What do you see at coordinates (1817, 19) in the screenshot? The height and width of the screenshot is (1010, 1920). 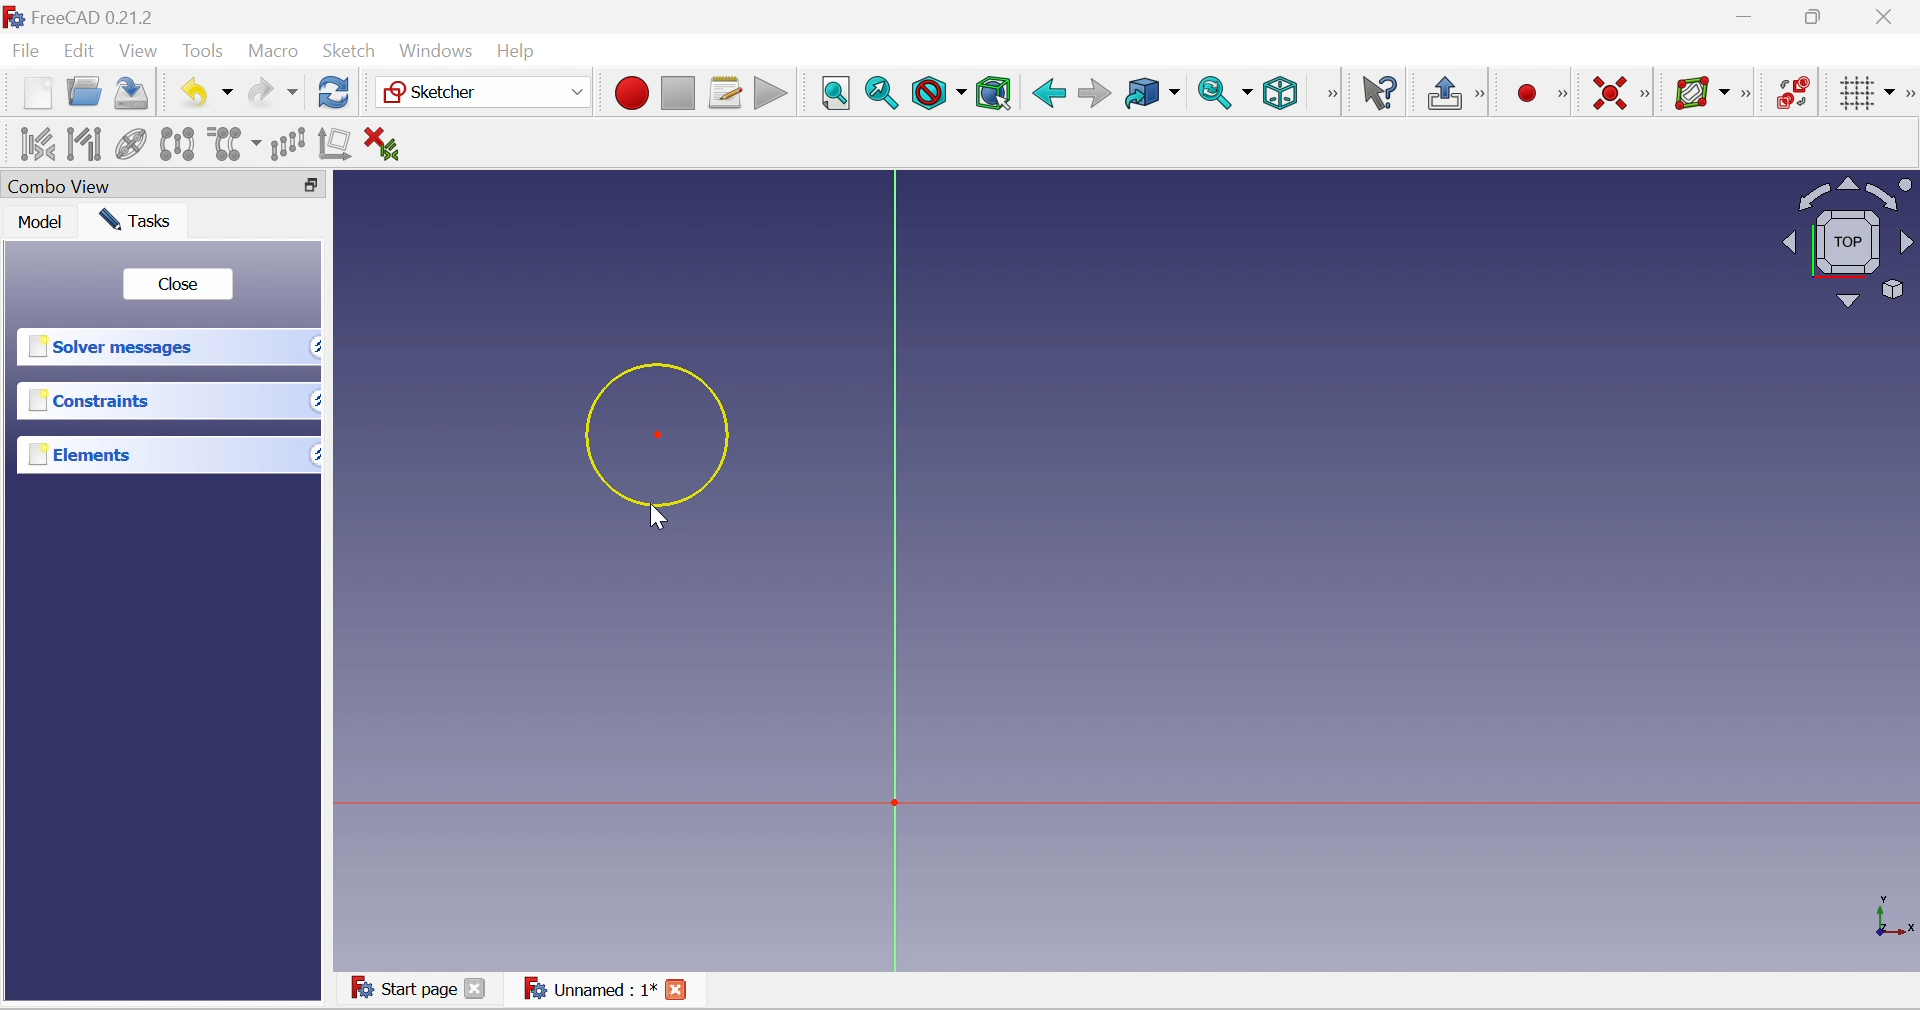 I see `Restore down` at bounding box center [1817, 19].